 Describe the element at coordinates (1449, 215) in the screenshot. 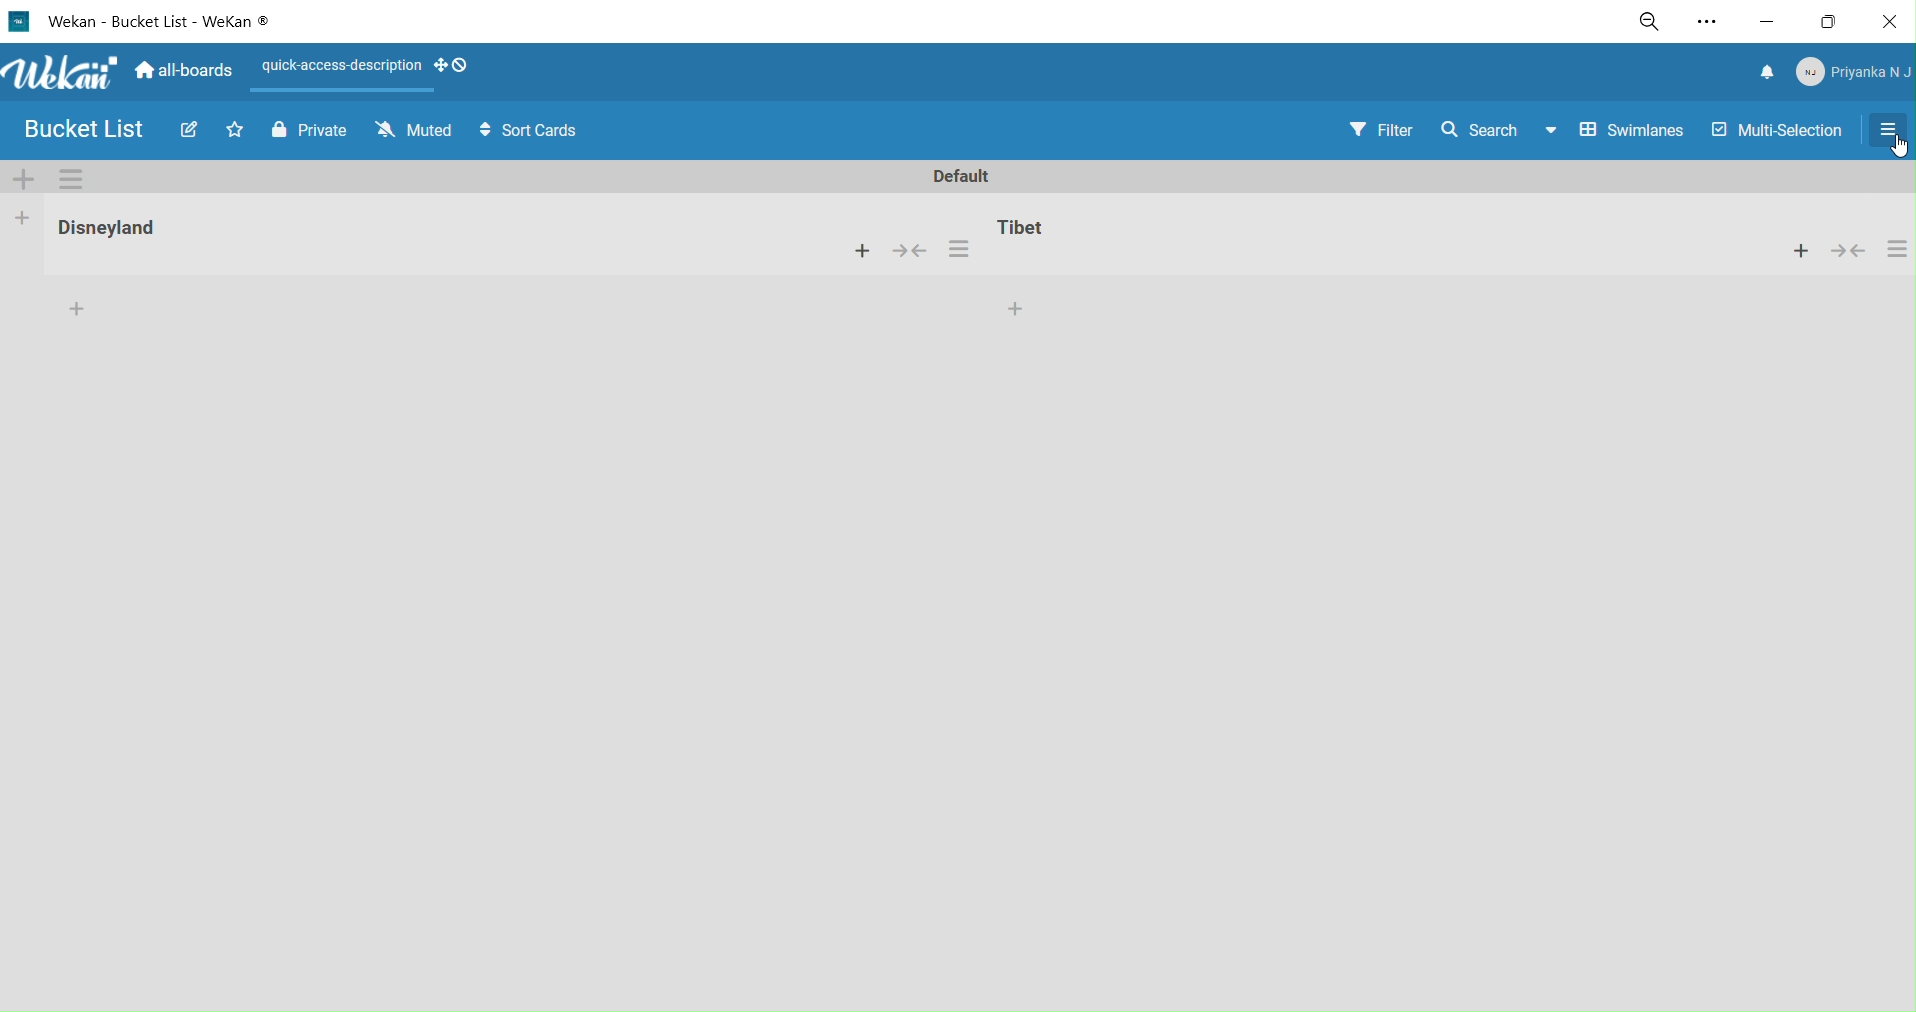

I see `tibet` at that location.